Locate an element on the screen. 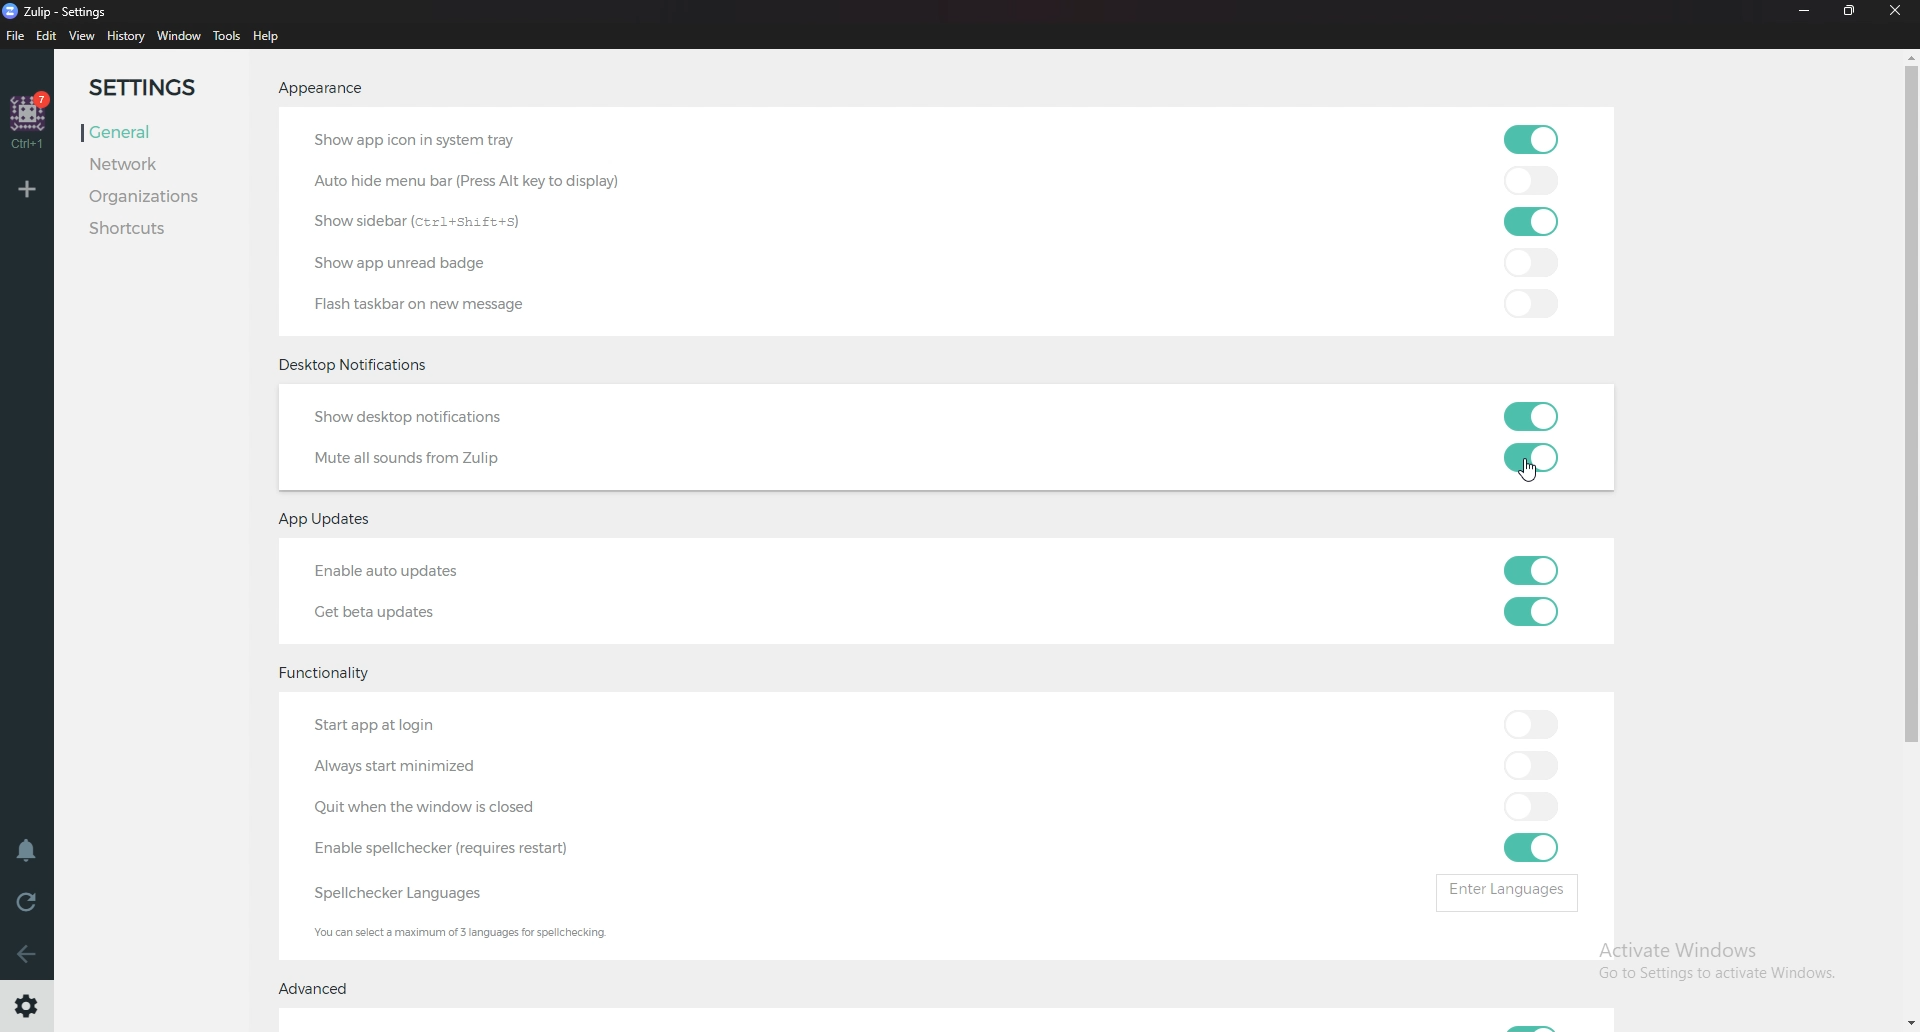 Image resolution: width=1920 pixels, height=1032 pixels. Functionality is located at coordinates (331, 675).